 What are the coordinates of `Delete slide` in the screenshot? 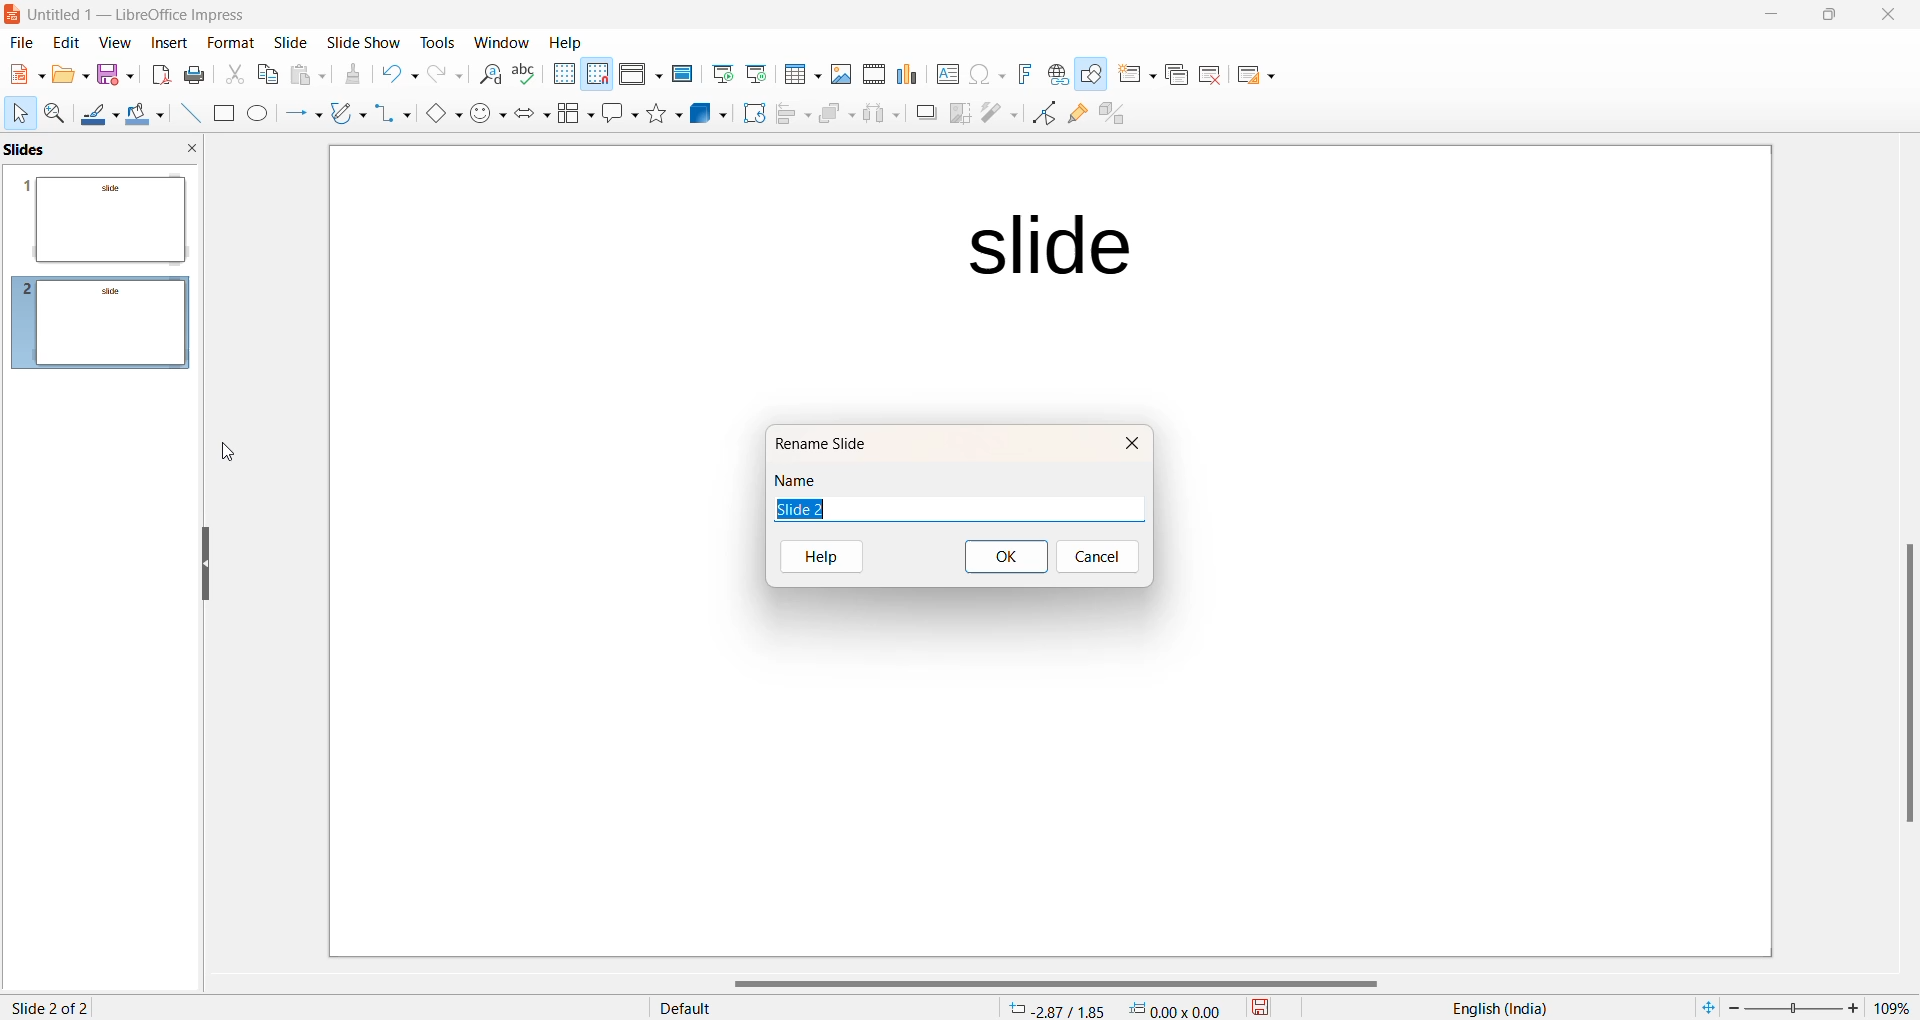 It's located at (1214, 74).